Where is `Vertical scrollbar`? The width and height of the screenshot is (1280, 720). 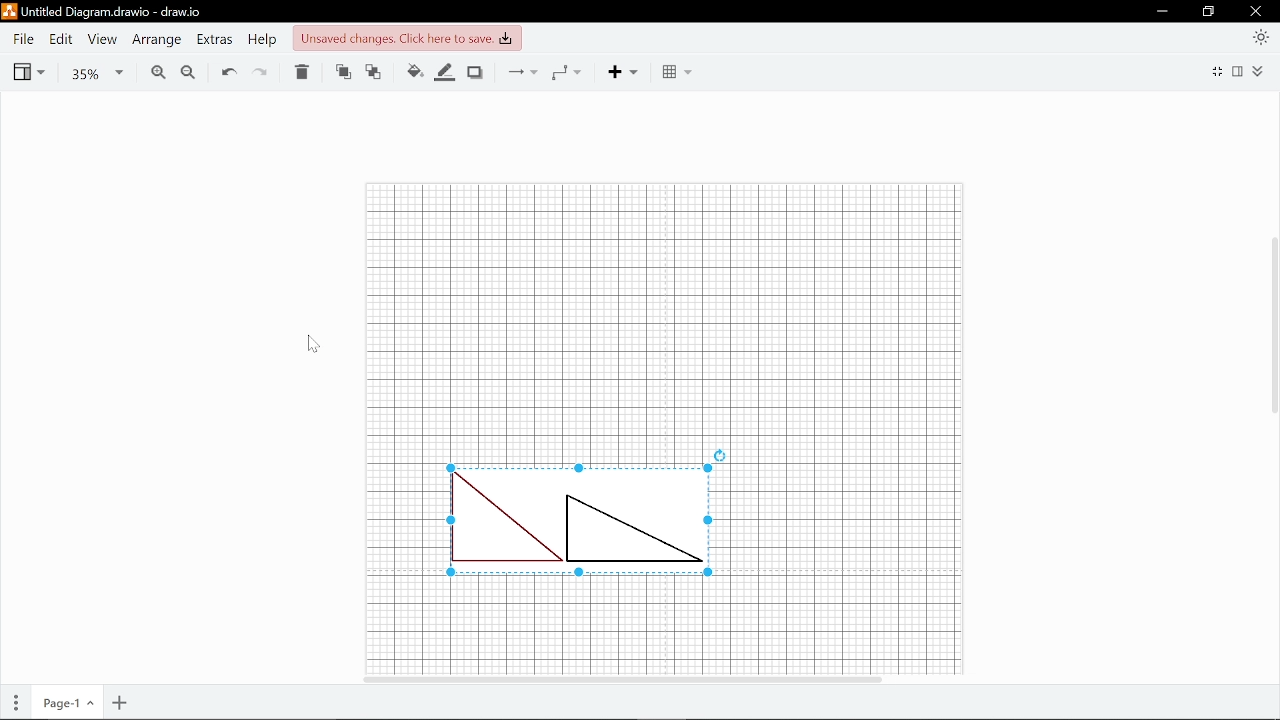
Vertical scrollbar is located at coordinates (1272, 385).